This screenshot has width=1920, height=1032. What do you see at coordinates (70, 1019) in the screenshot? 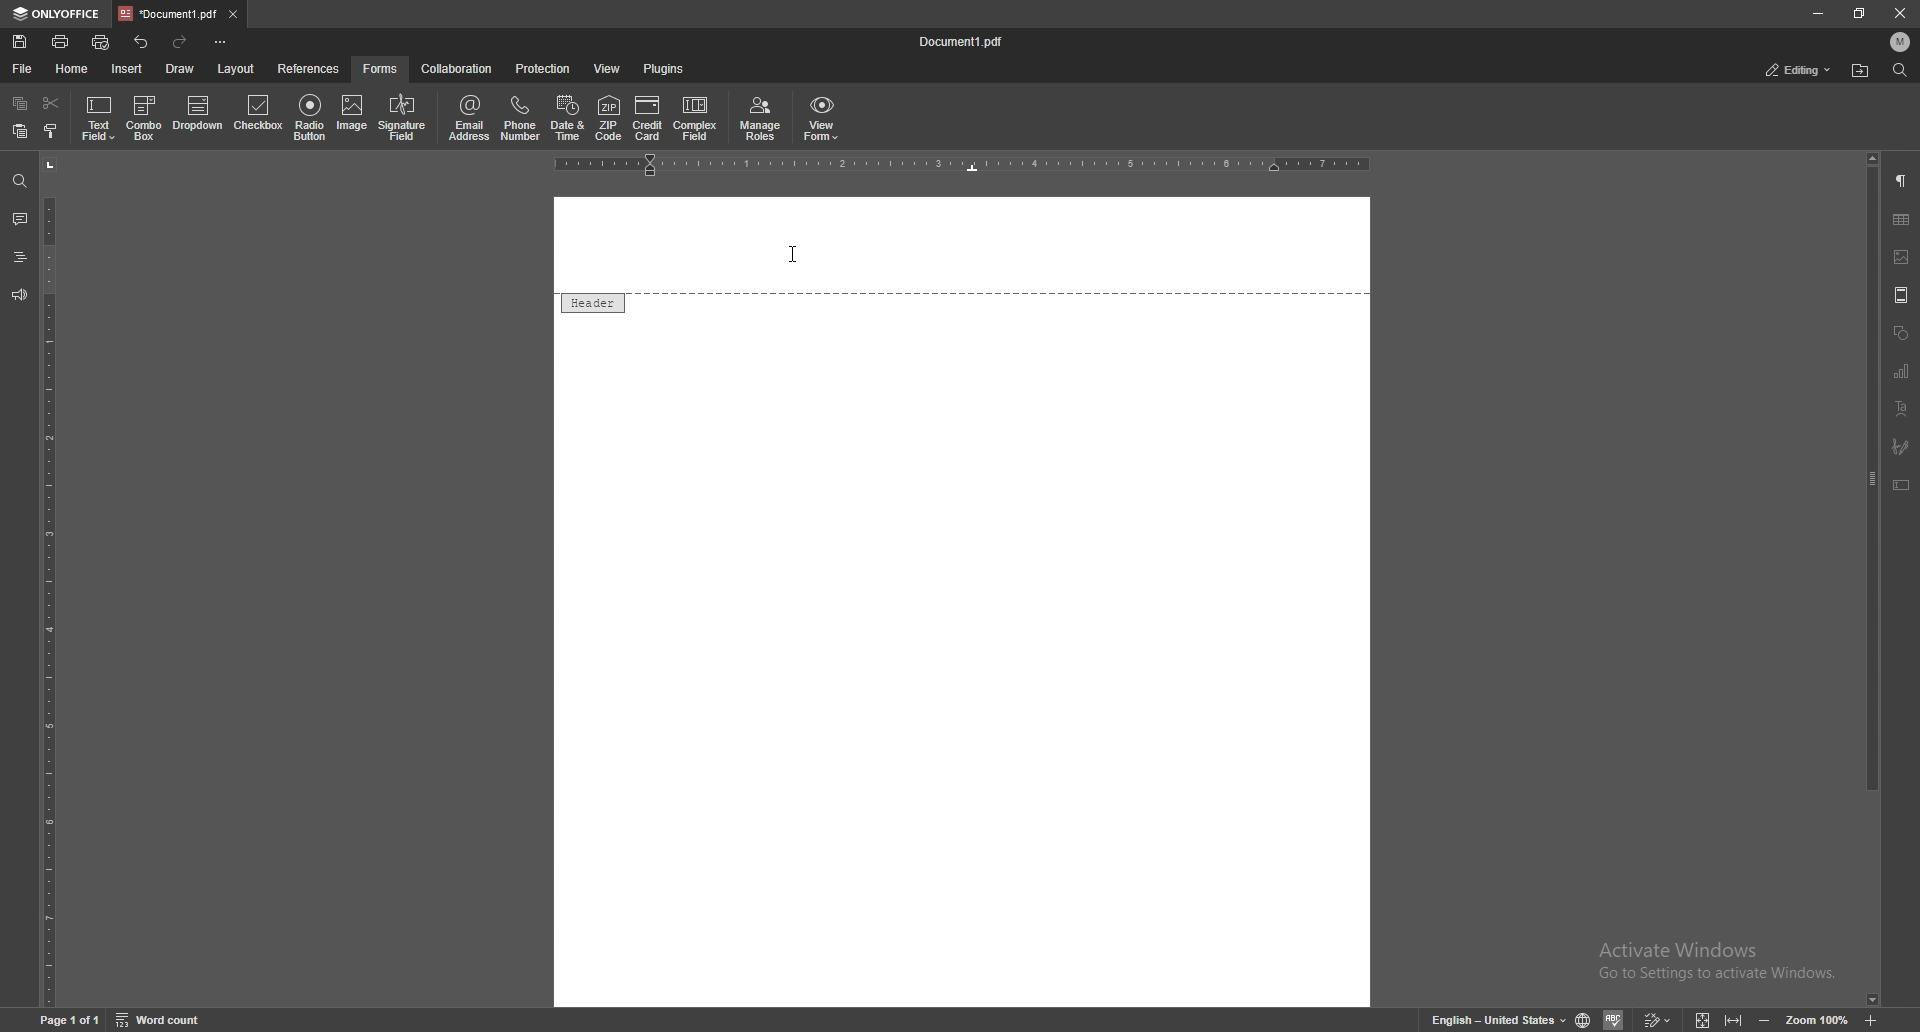
I see `page` at bounding box center [70, 1019].